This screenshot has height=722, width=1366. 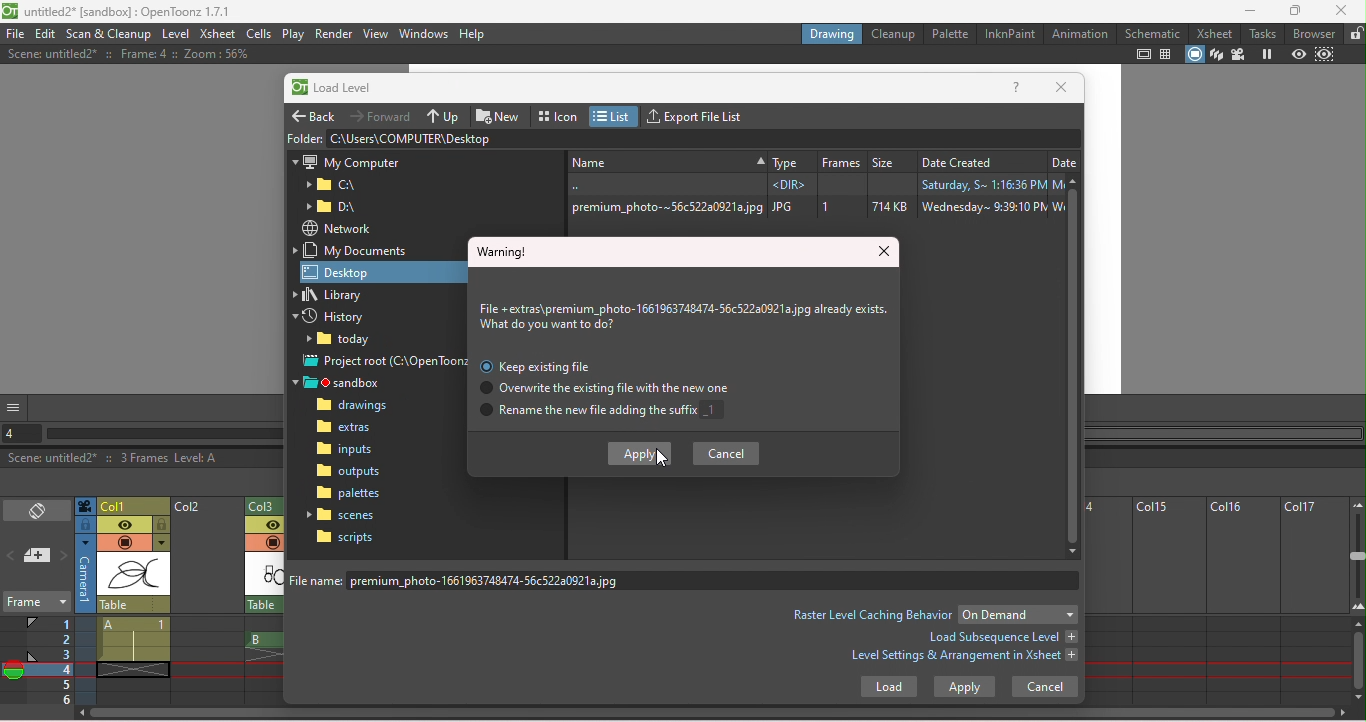 What do you see at coordinates (1238, 55) in the screenshot?
I see `Camera view` at bounding box center [1238, 55].